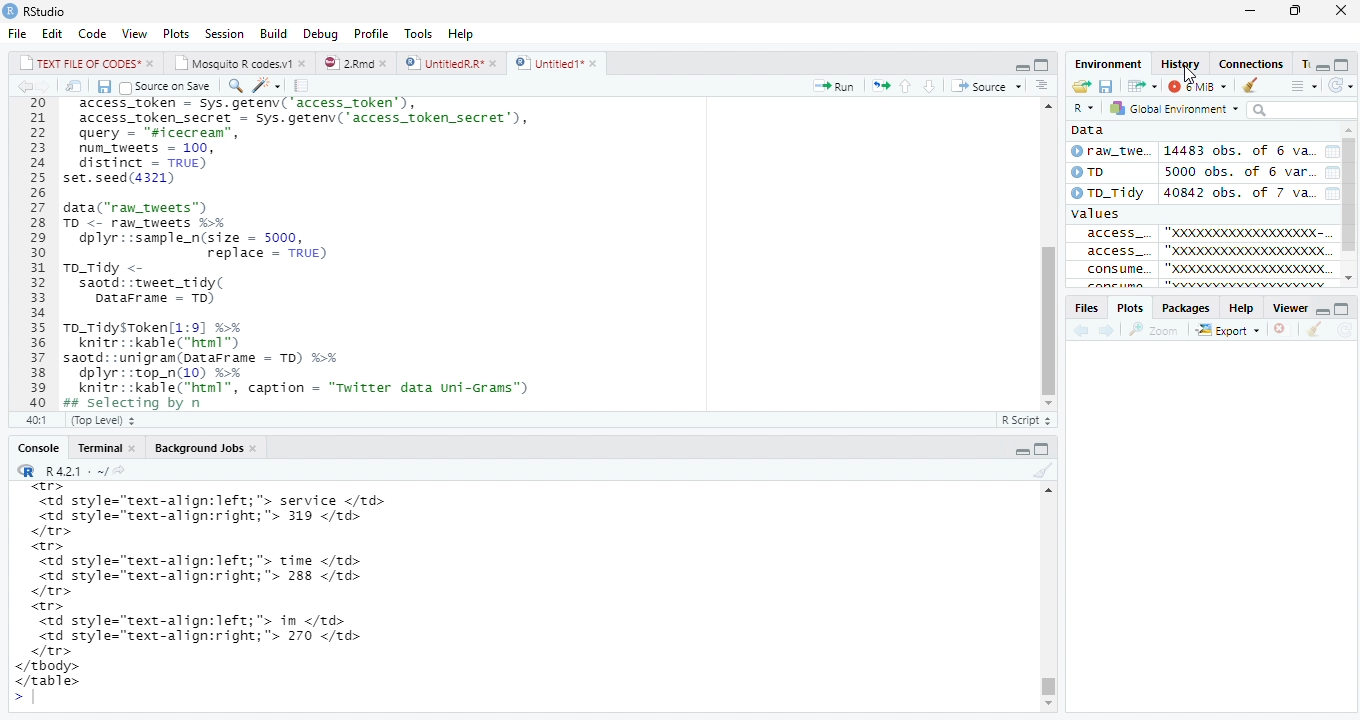  Describe the element at coordinates (1239, 309) in the screenshot. I see `Help` at that location.